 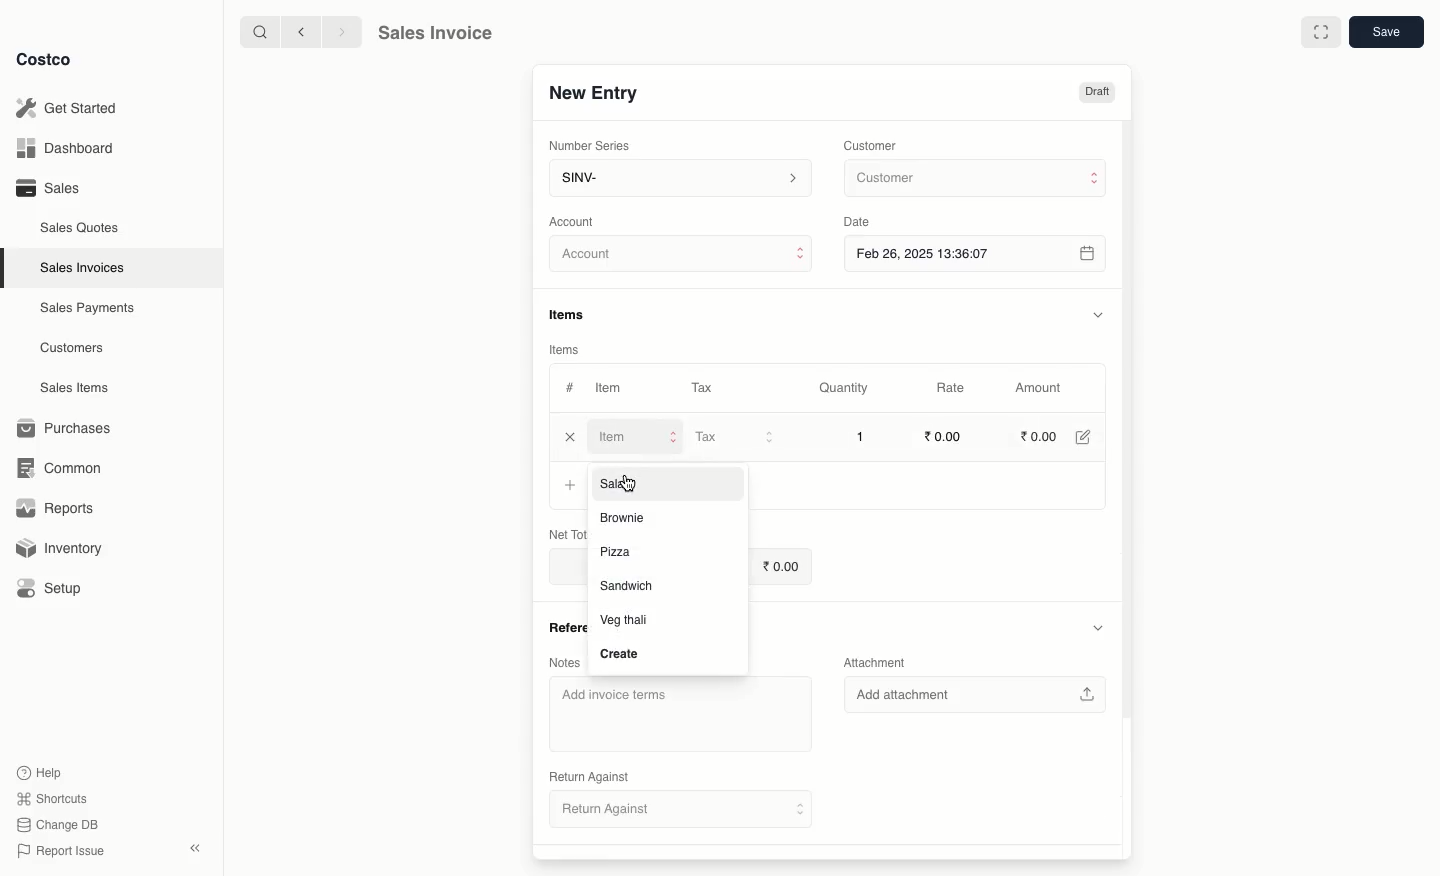 I want to click on 1, so click(x=860, y=436).